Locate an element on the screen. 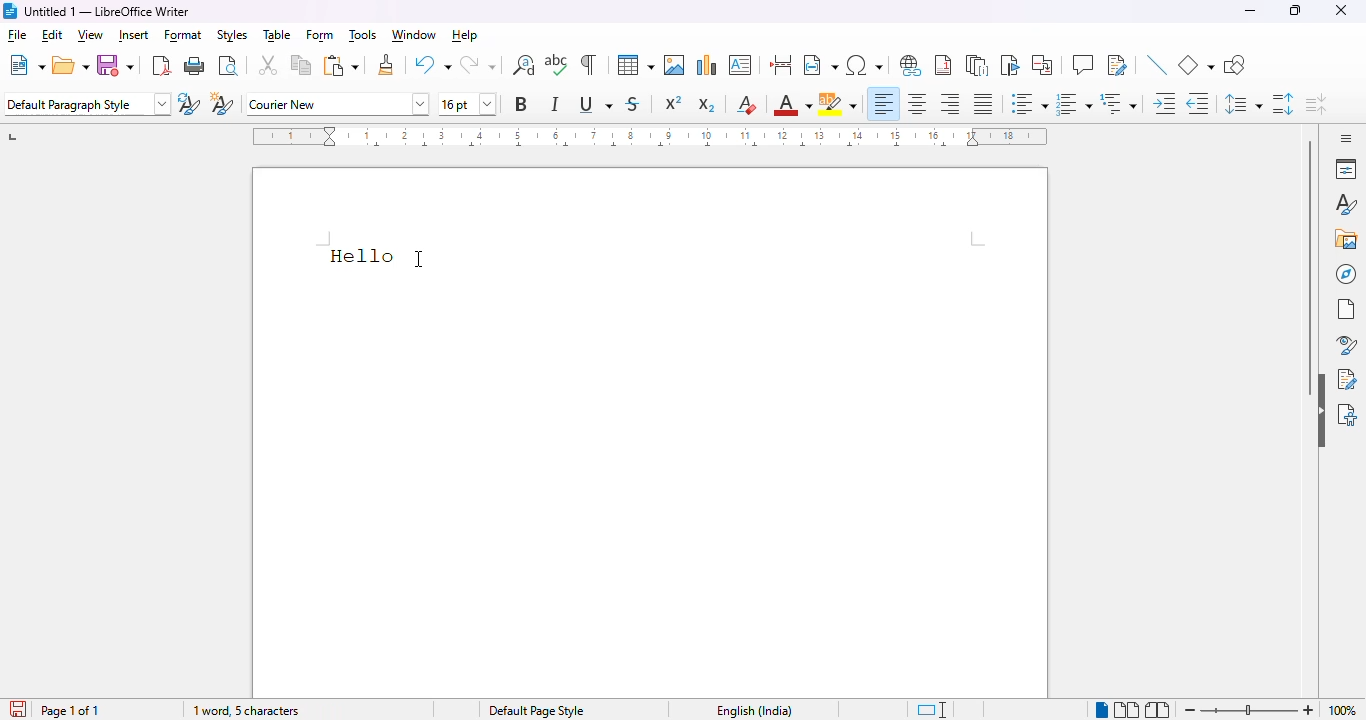 This screenshot has width=1366, height=720. basic shapes is located at coordinates (1196, 64).